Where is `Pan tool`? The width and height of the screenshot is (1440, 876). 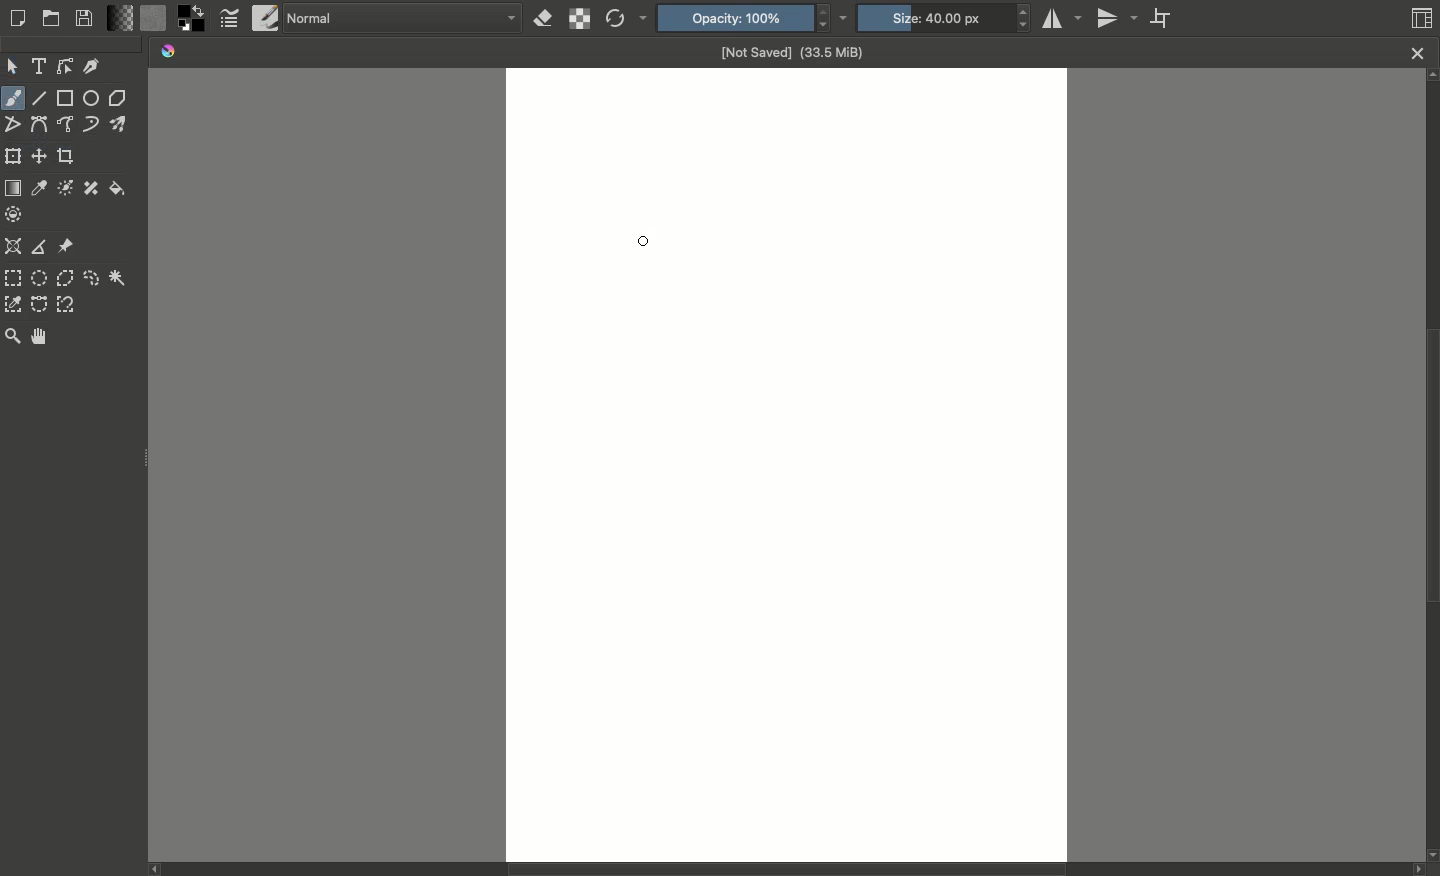 Pan tool is located at coordinates (40, 336).